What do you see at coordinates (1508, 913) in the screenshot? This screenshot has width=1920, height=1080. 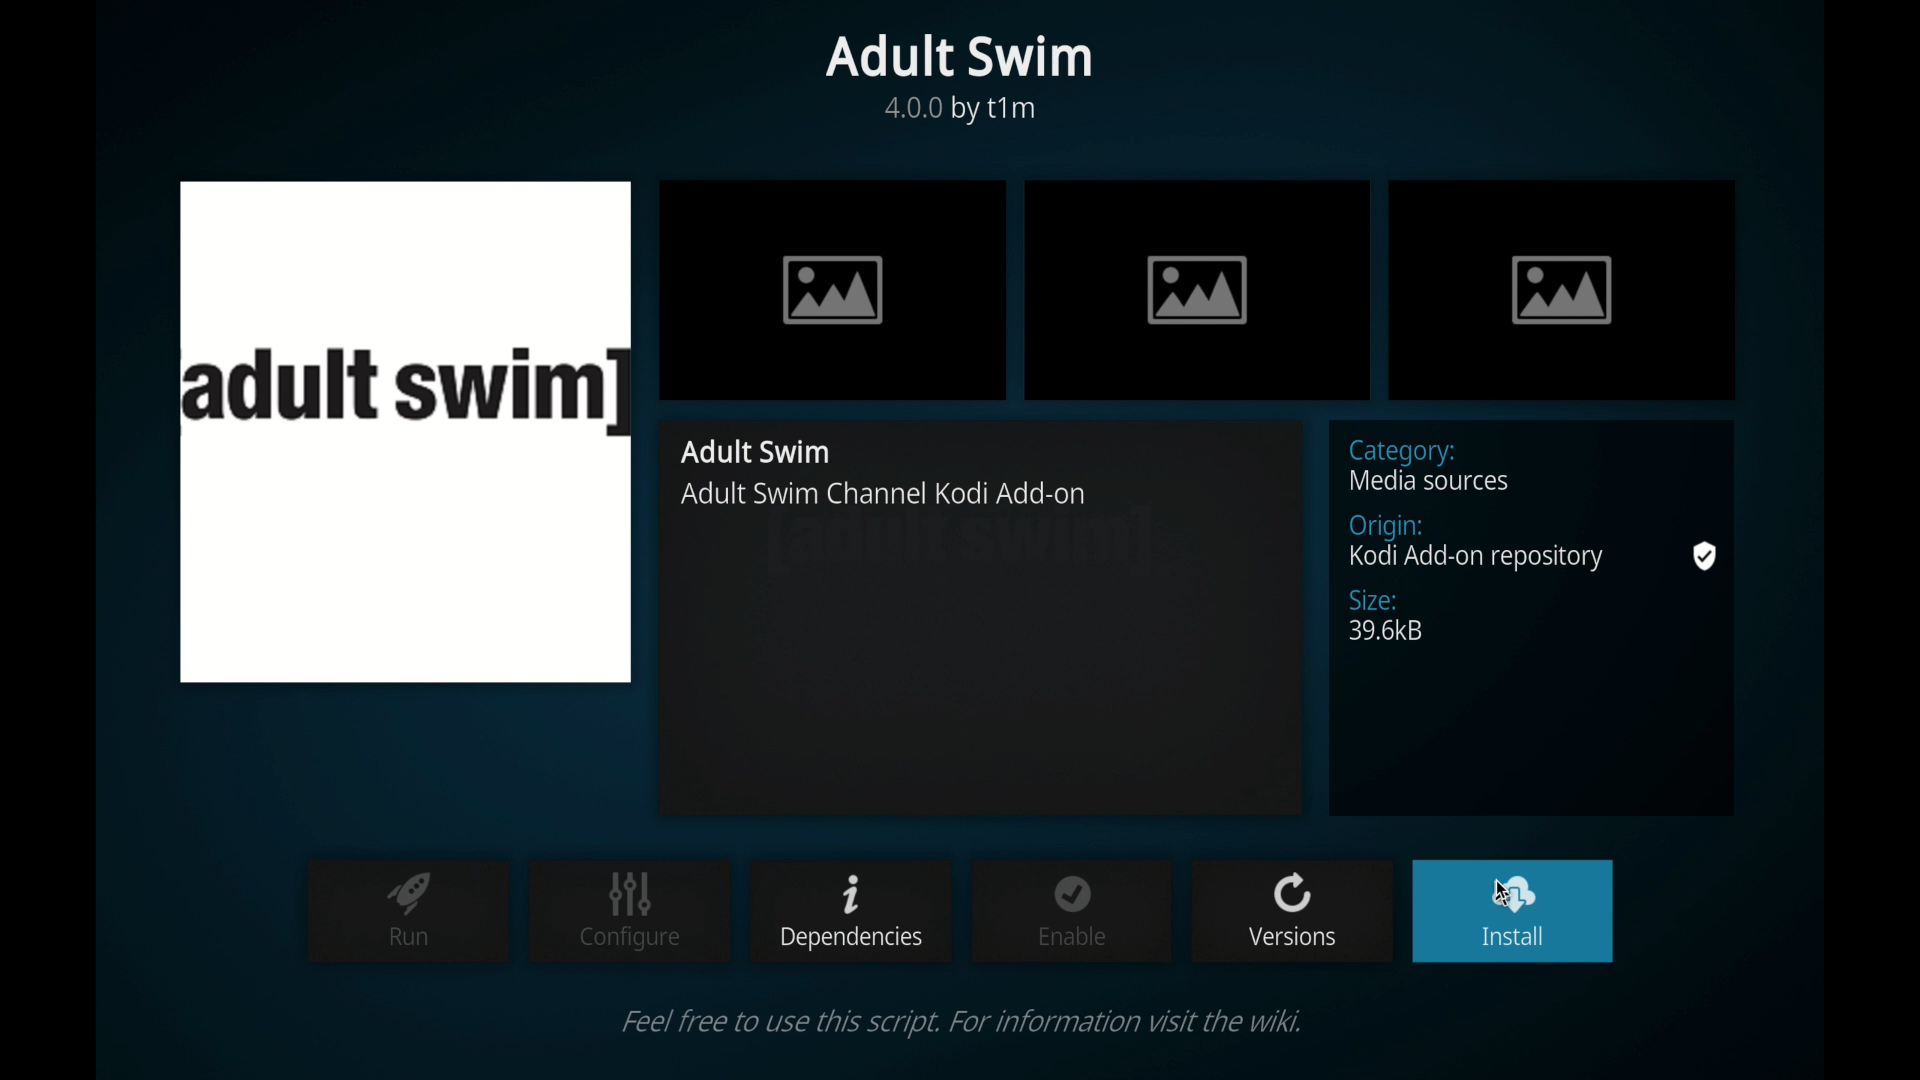 I see `install` at bounding box center [1508, 913].